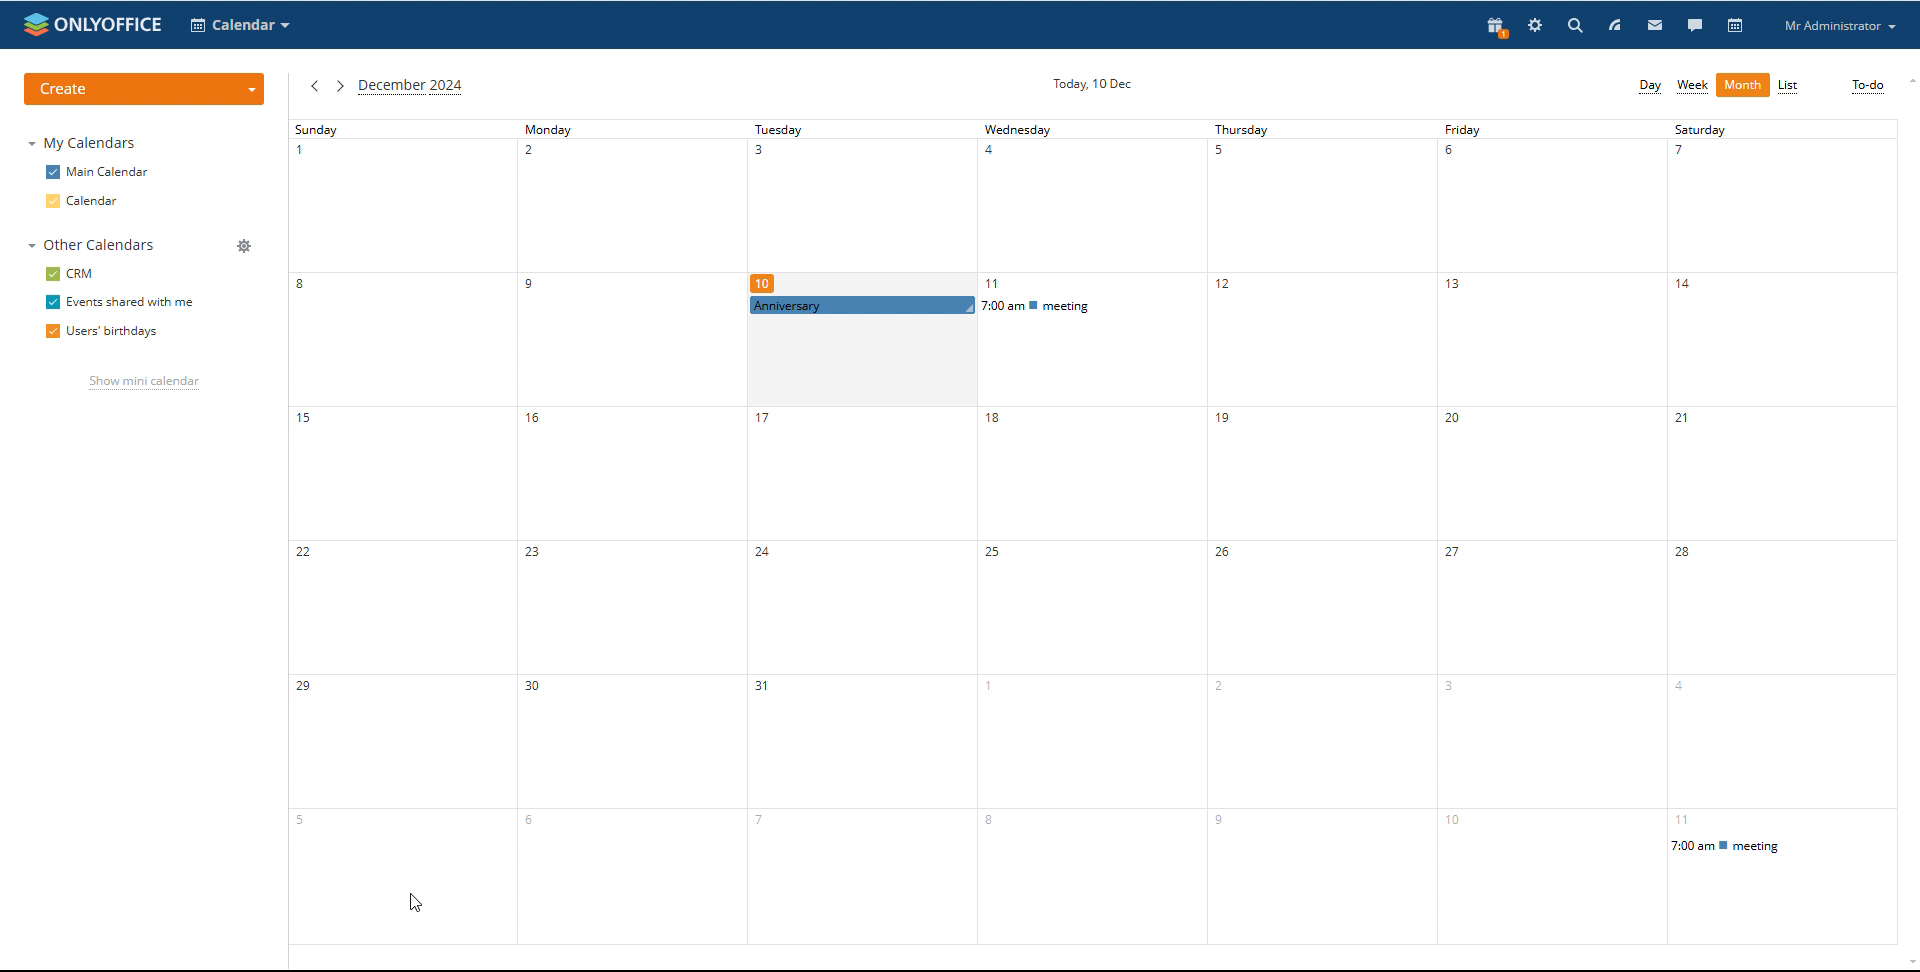  Describe the element at coordinates (1839, 26) in the screenshot. I see `profile` at that location.